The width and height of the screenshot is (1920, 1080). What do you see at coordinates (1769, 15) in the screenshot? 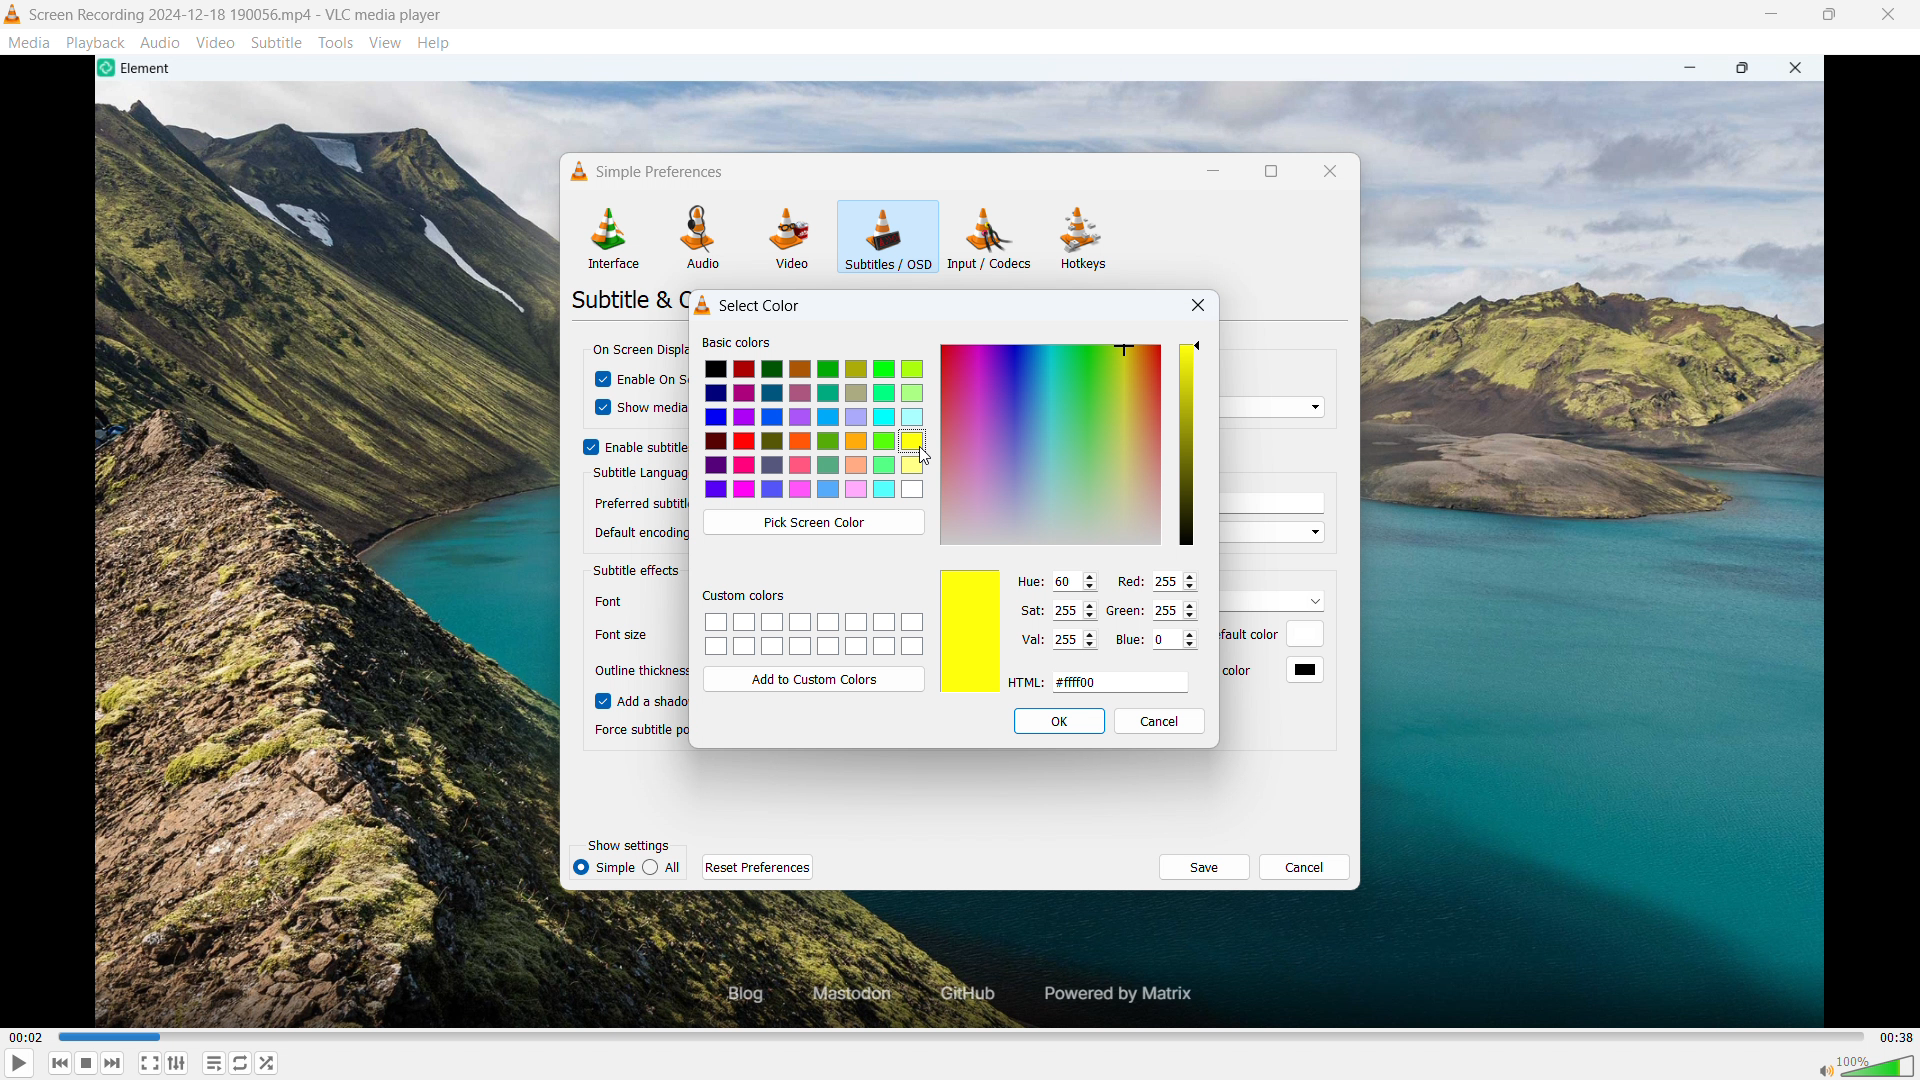
I see `minimise ` at bounding box center [1769, 15].